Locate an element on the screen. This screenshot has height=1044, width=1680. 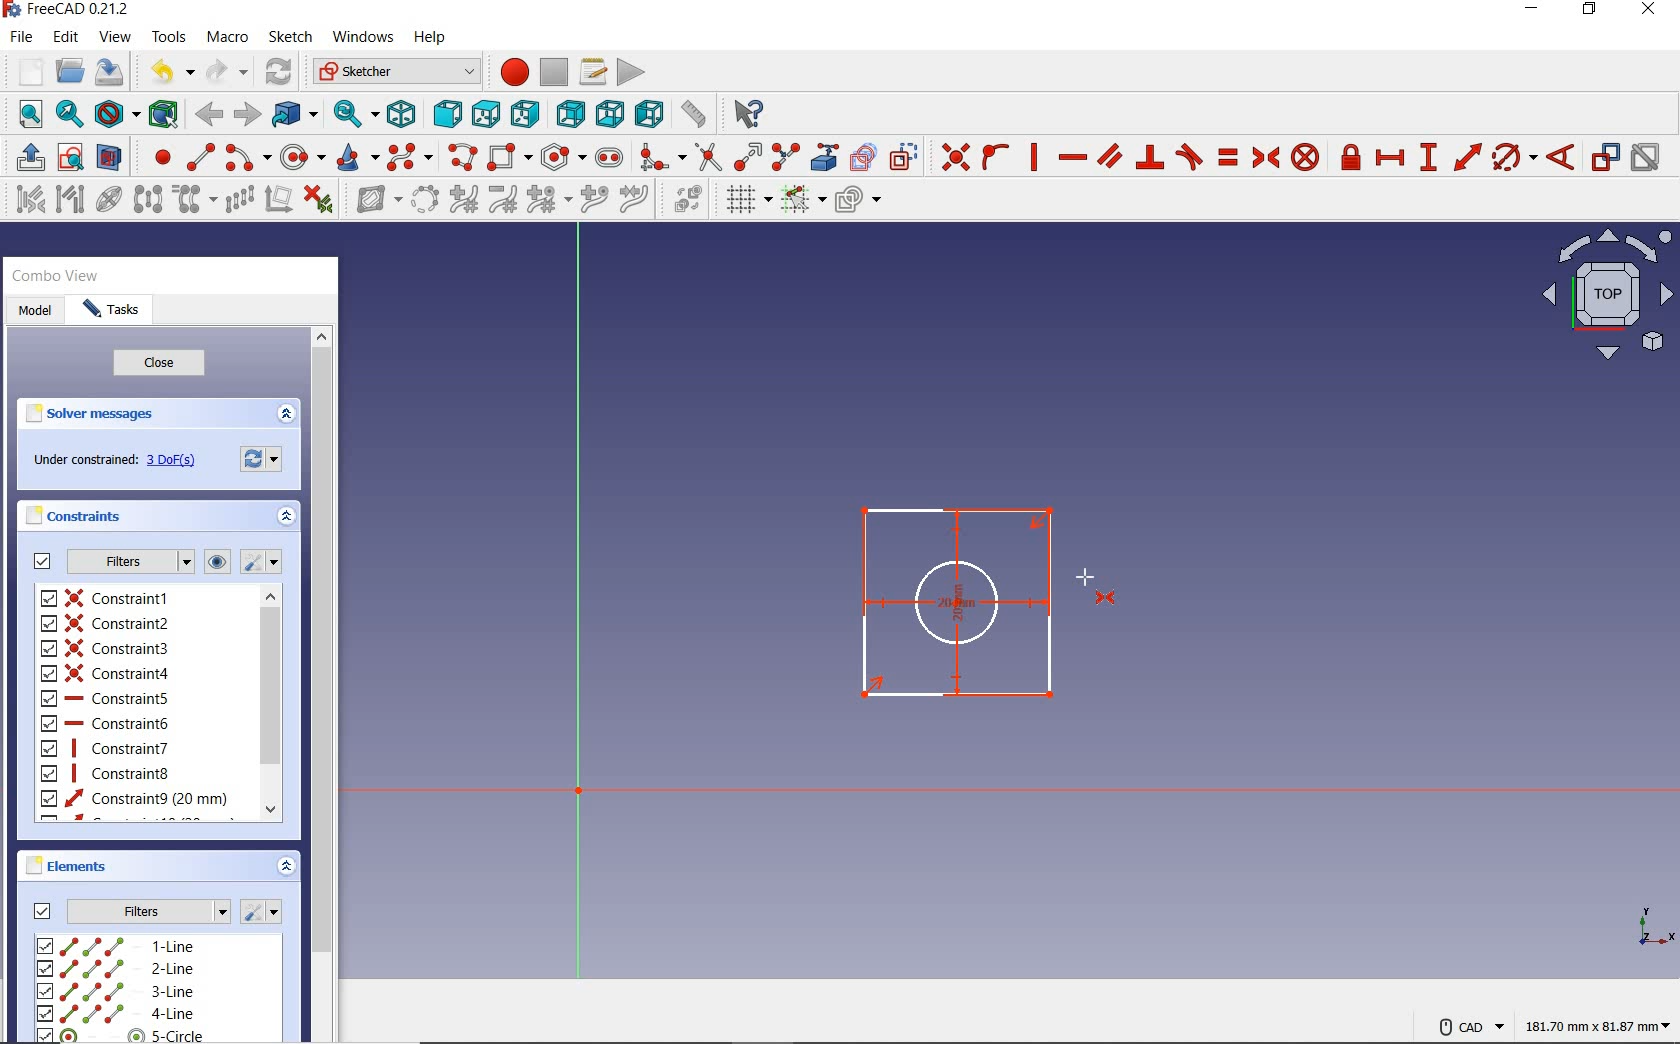
file is located at coordinates (21, 37).